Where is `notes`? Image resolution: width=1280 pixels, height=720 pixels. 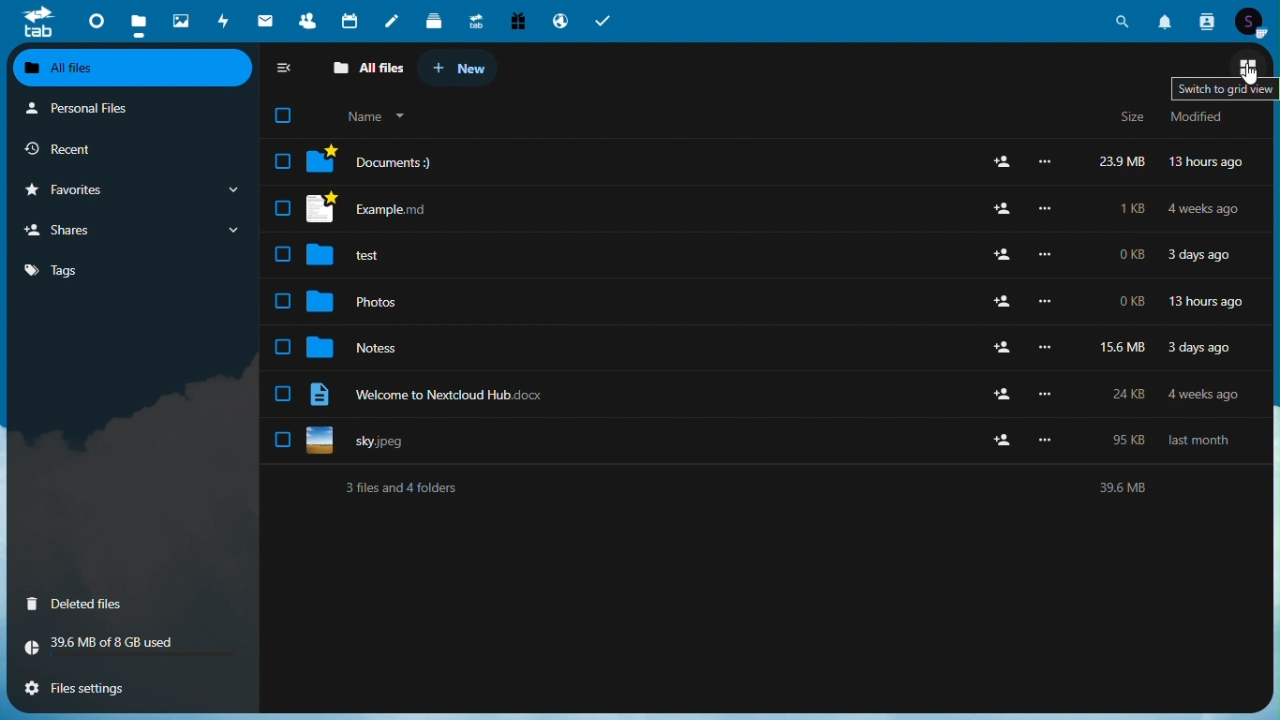
notes is located at coordinates (375, 345).